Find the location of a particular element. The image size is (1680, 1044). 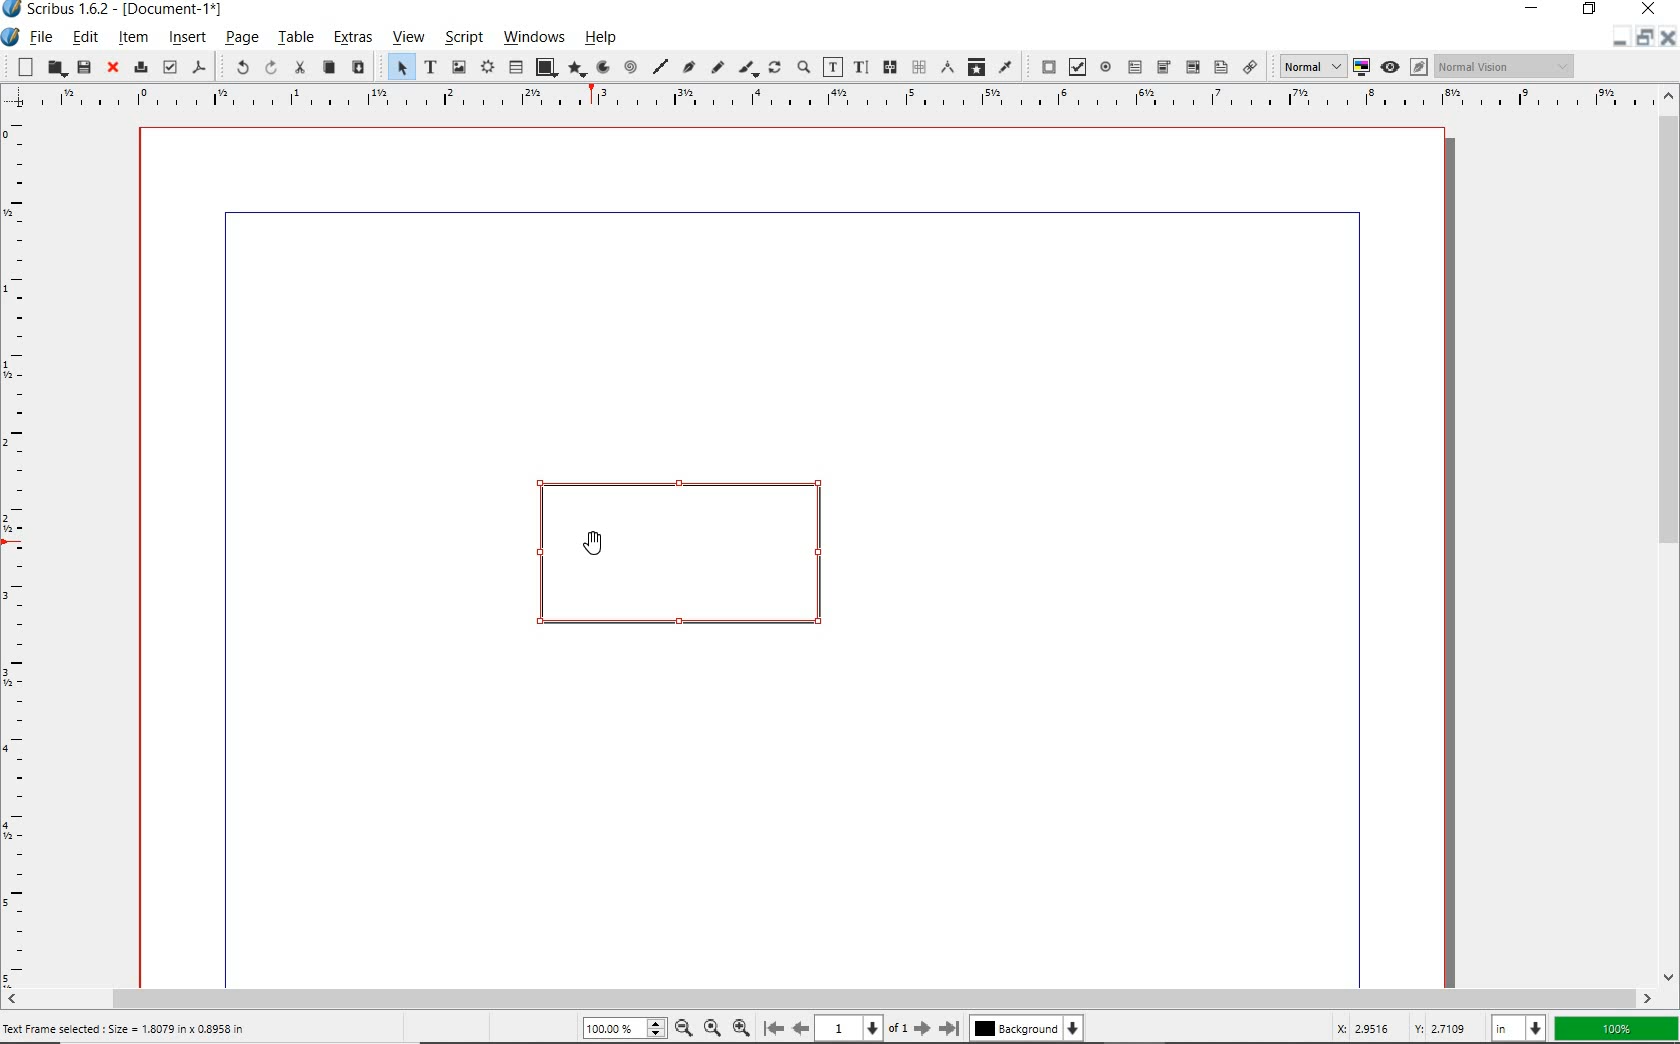

render frame is located at coordinates (486, 69).